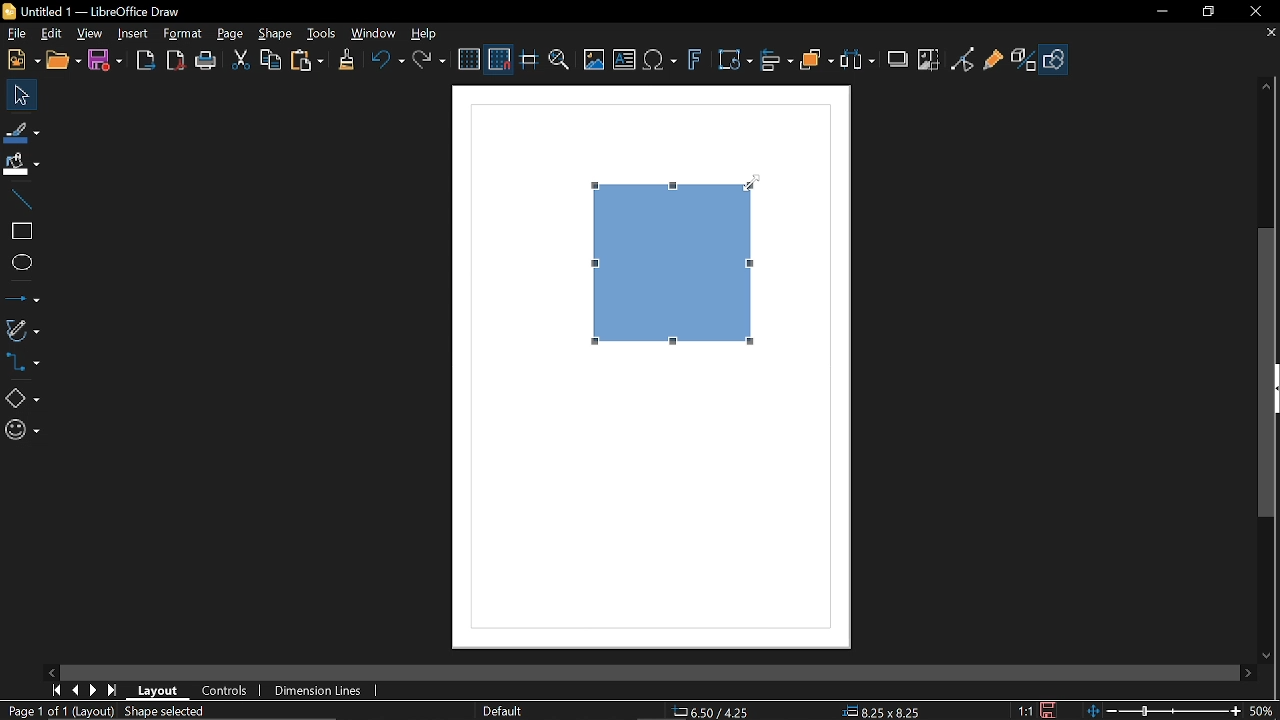  What do you see at coordinates (230, 34) in the screenshot?
I see `Page` at bounding box center [230, 34].